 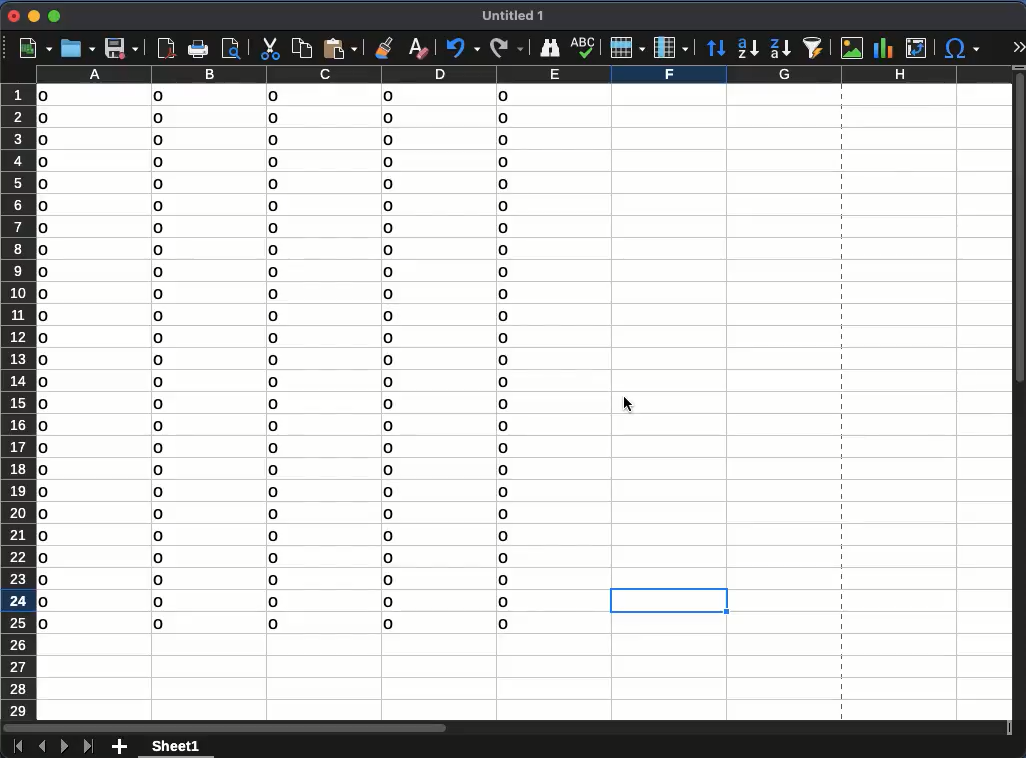 What do you see at coordinates (918, 48) in the screenshot?
I see `pivot table` at bounding box center [918, 48].